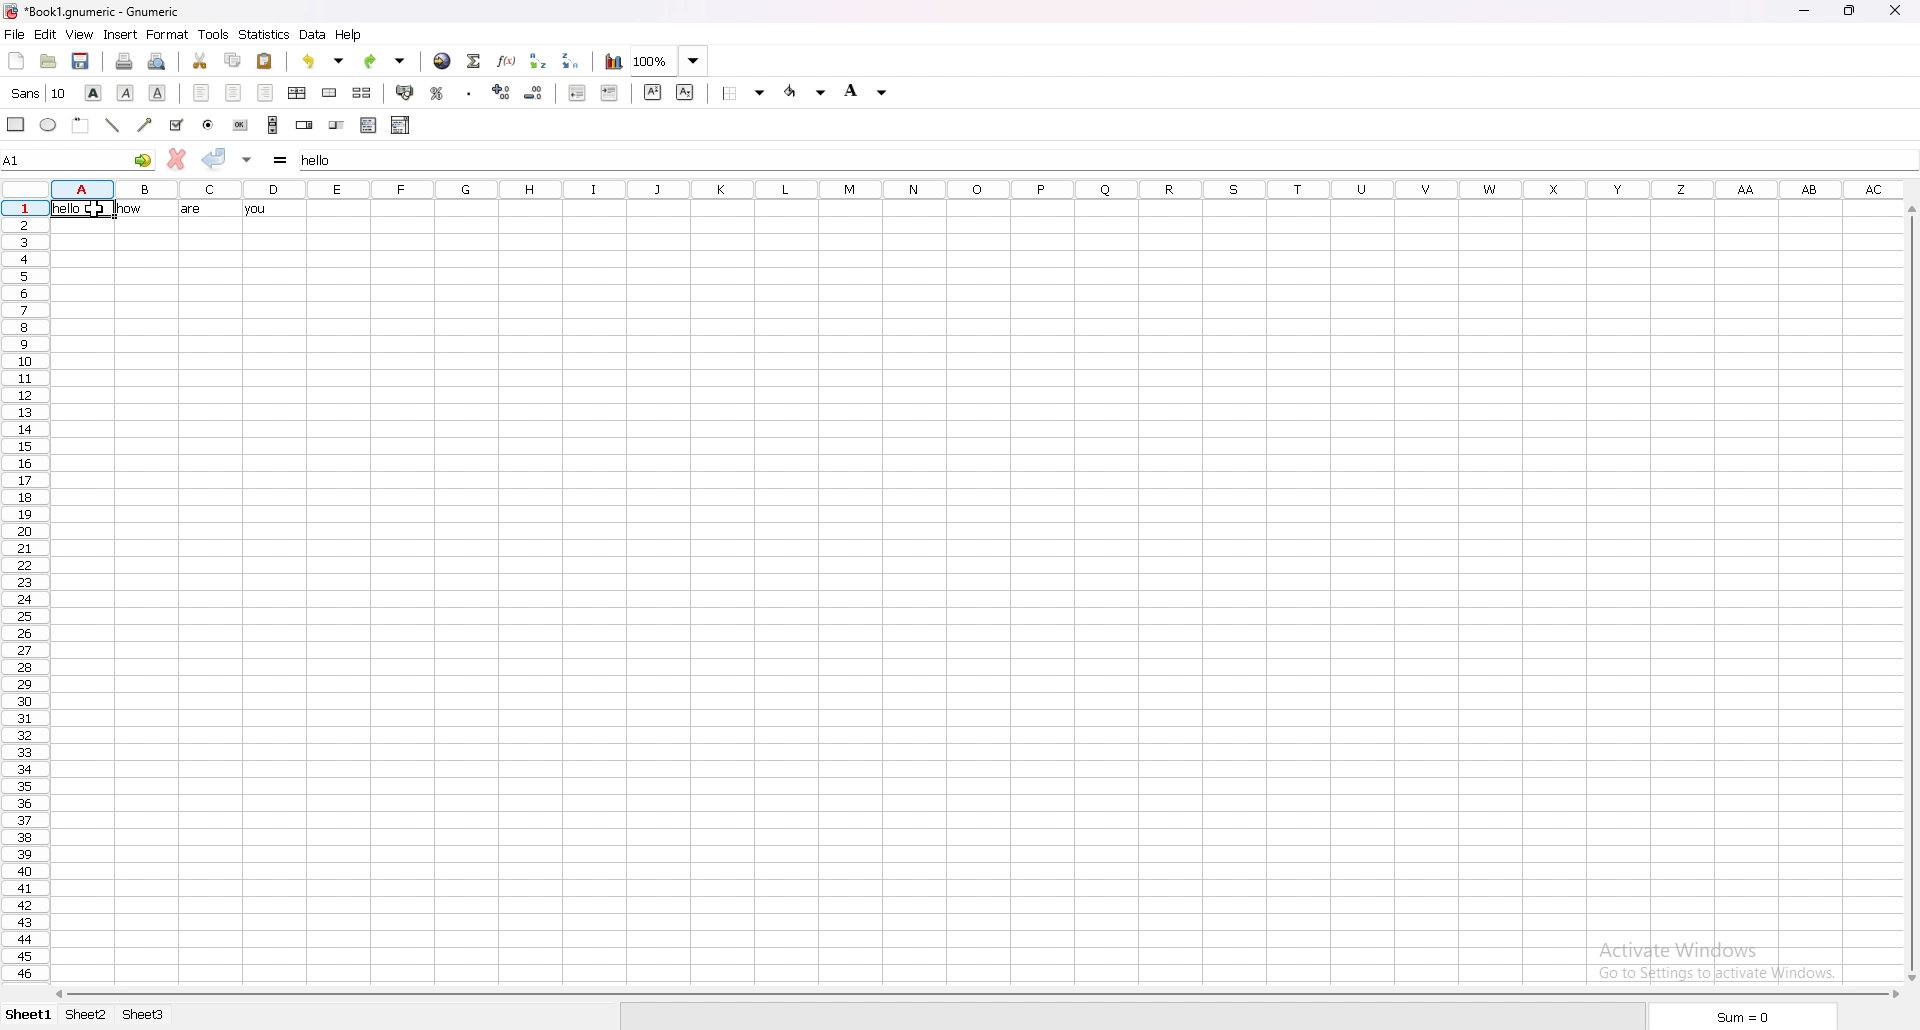  What do you see at coordinates (972, 190) in the screenshot?
I see `columns` at bounding box center [972, 190].